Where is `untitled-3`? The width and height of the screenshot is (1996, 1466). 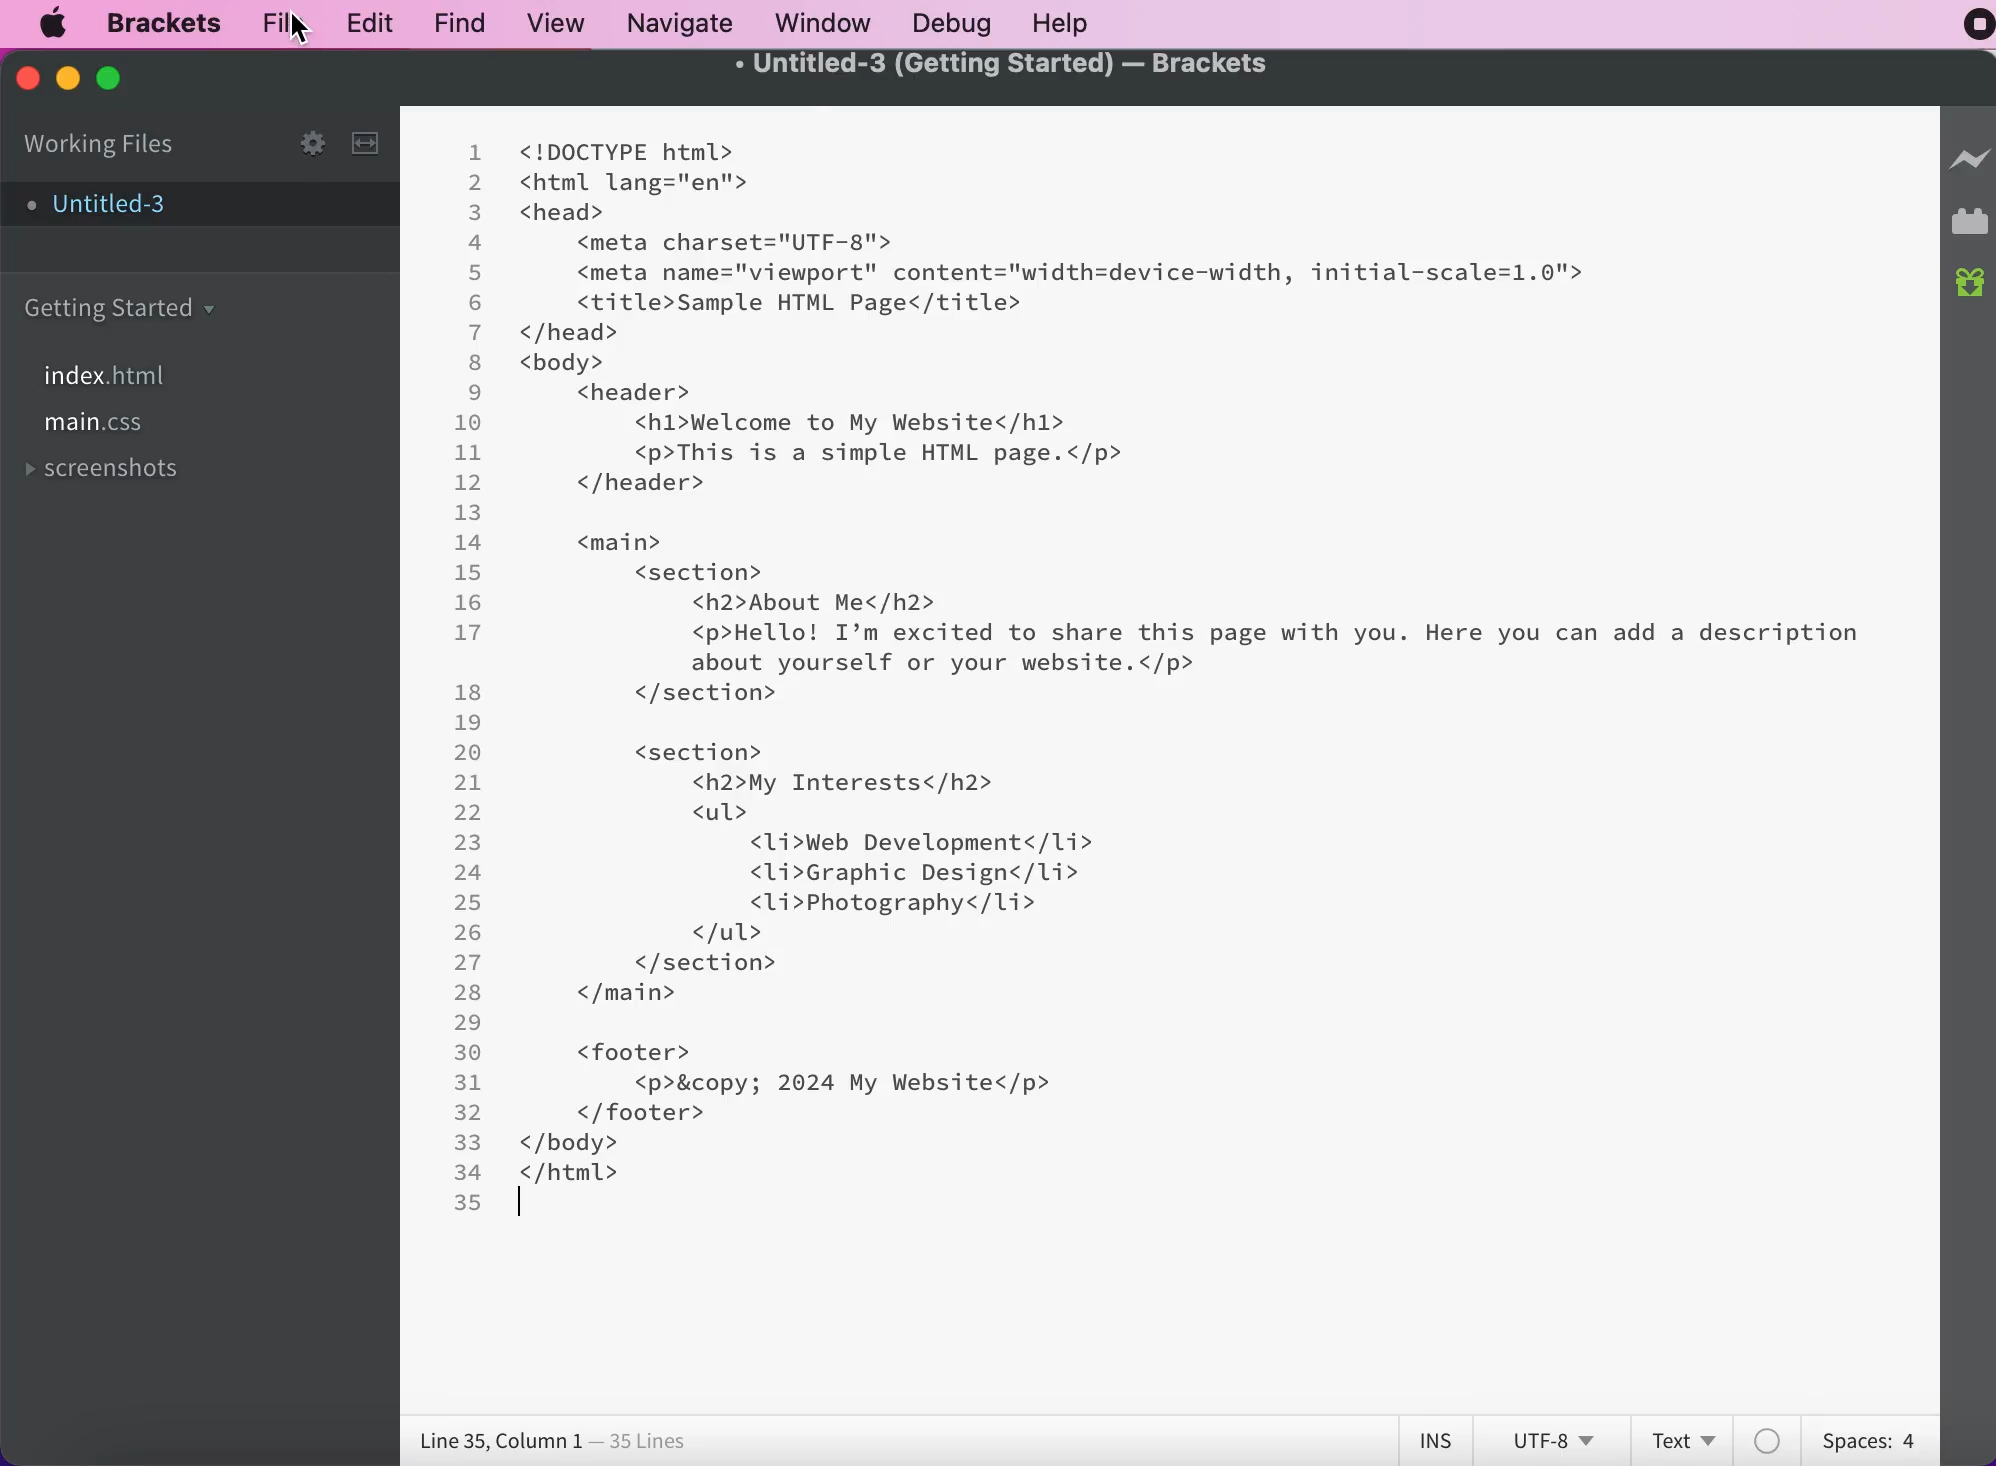
untitled-3 is located at coordinates (192, 206).